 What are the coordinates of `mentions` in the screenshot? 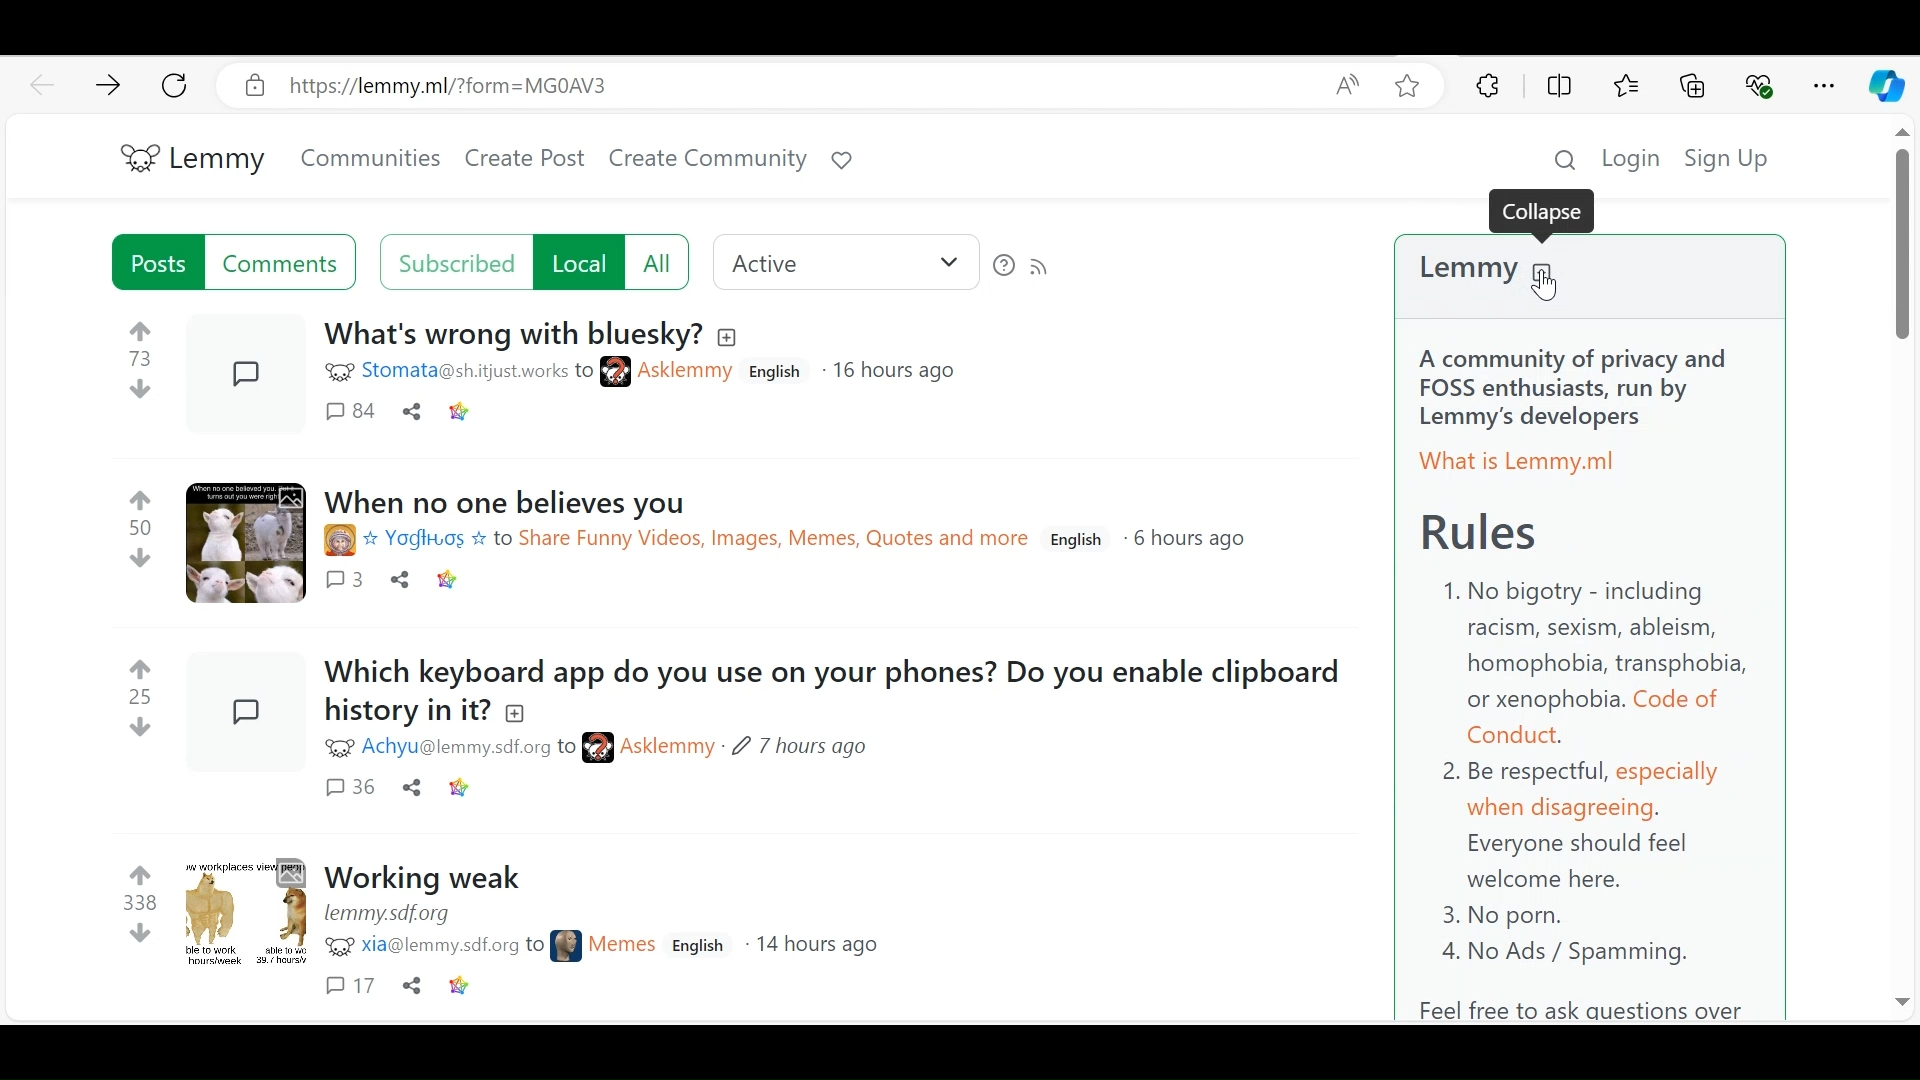 It's located at (453, 947).